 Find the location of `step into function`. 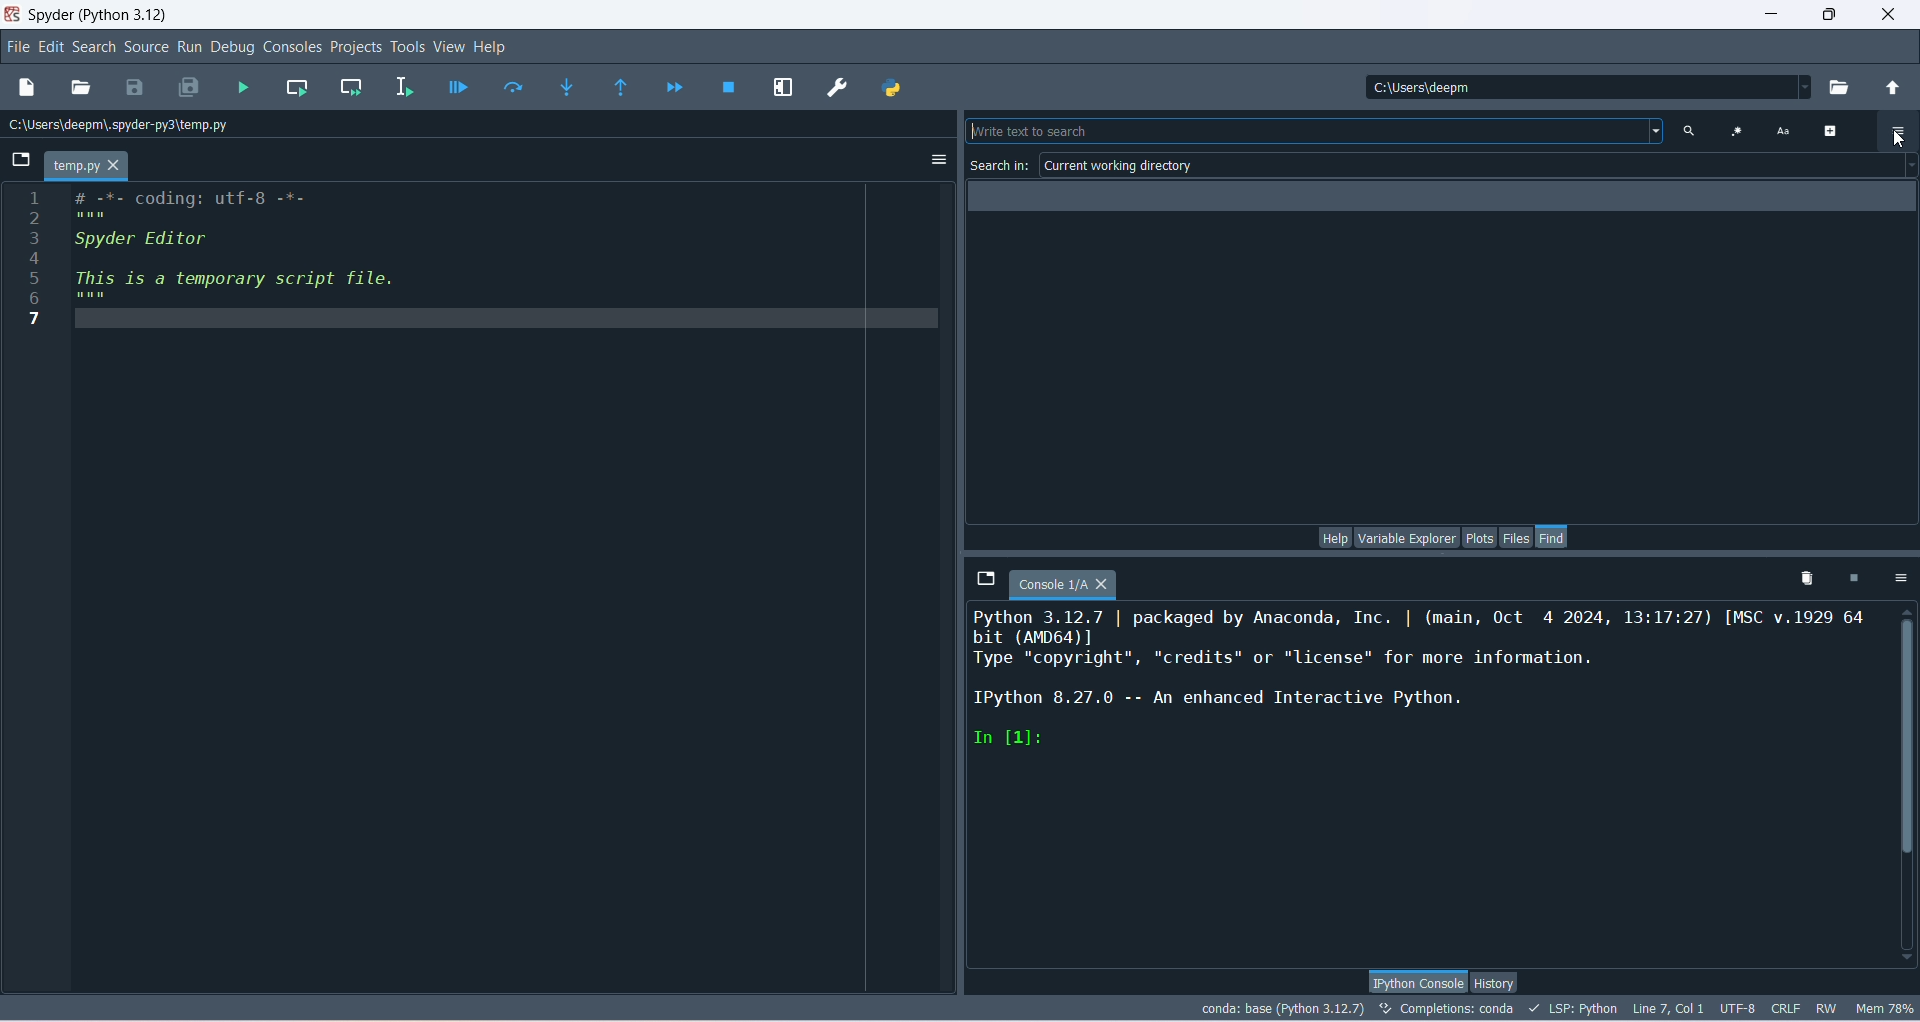

step into function is located at coordinates (569, 87).